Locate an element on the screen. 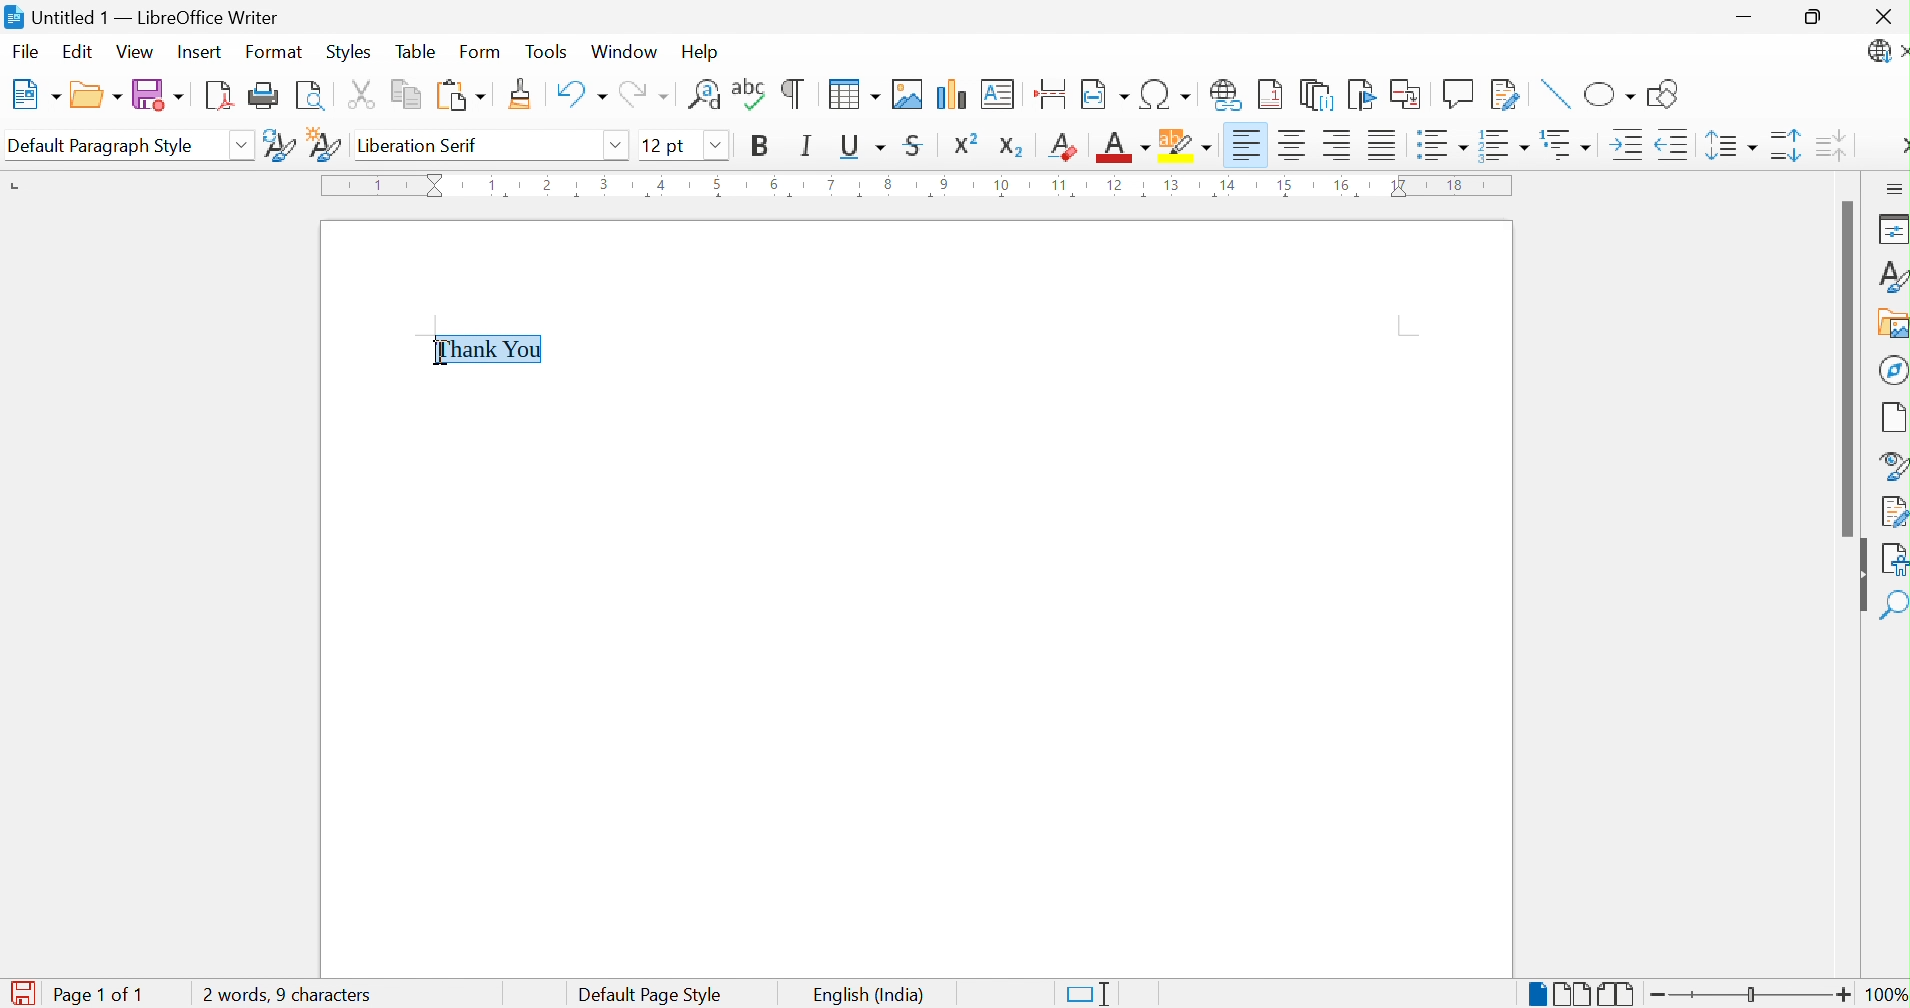 Image resolution: width=1910 pixels, height=1008 pixels. More is located at coordinates (1898, 146).